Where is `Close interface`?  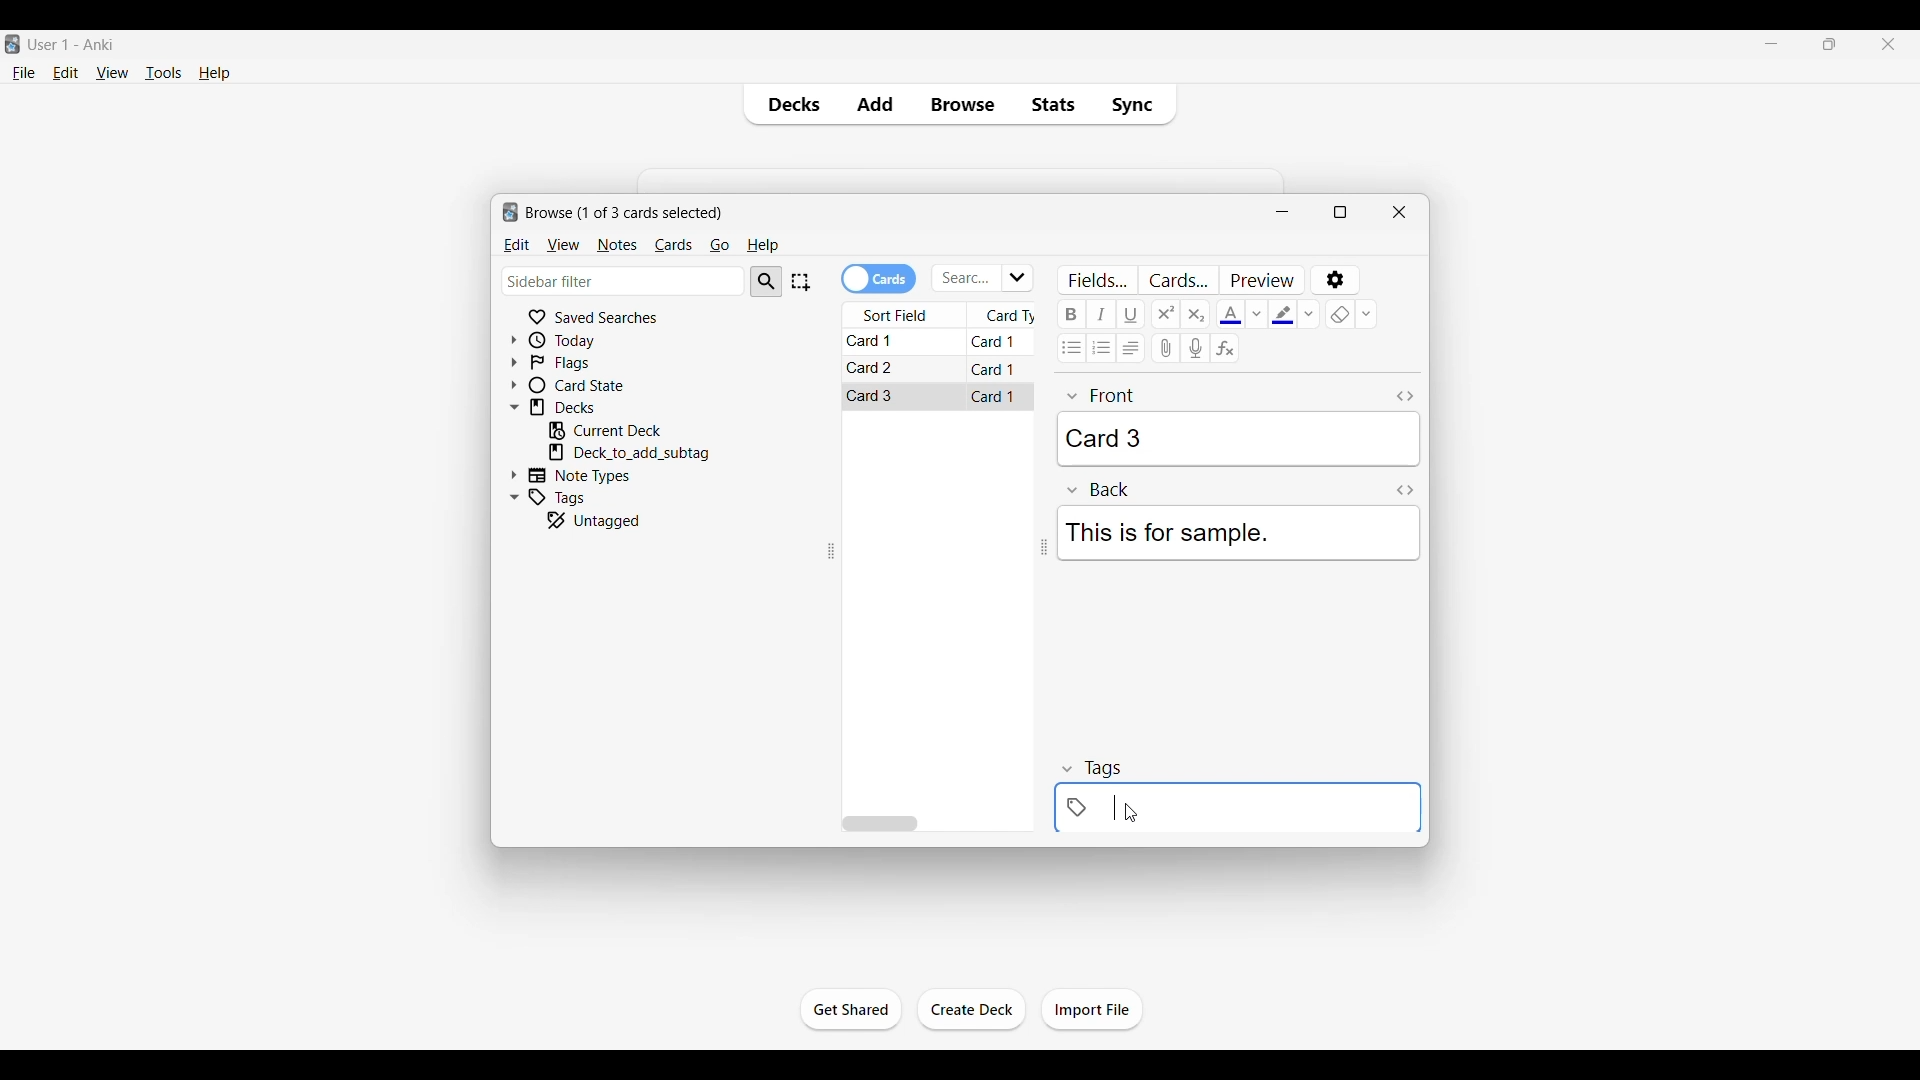 Close interface is located at coordinates (1888, 44).